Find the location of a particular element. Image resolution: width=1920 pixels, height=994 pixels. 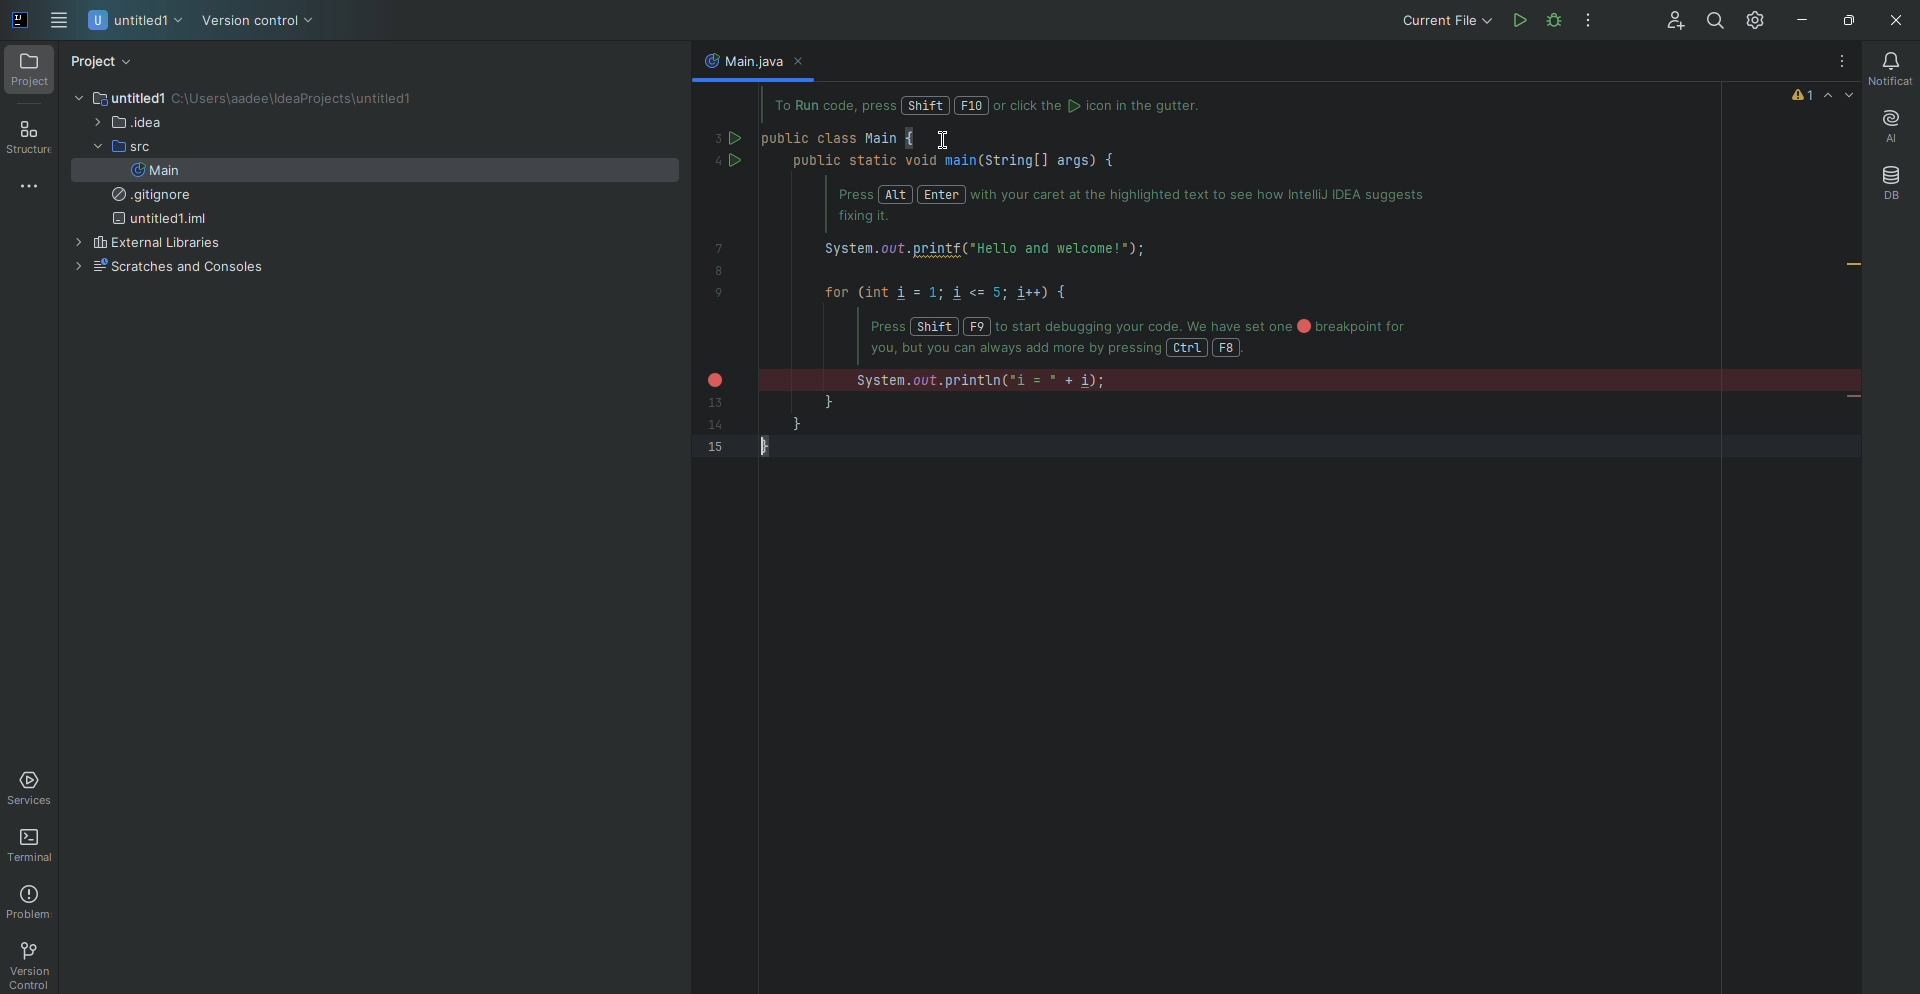

Project is located at coordinates (103, 62).